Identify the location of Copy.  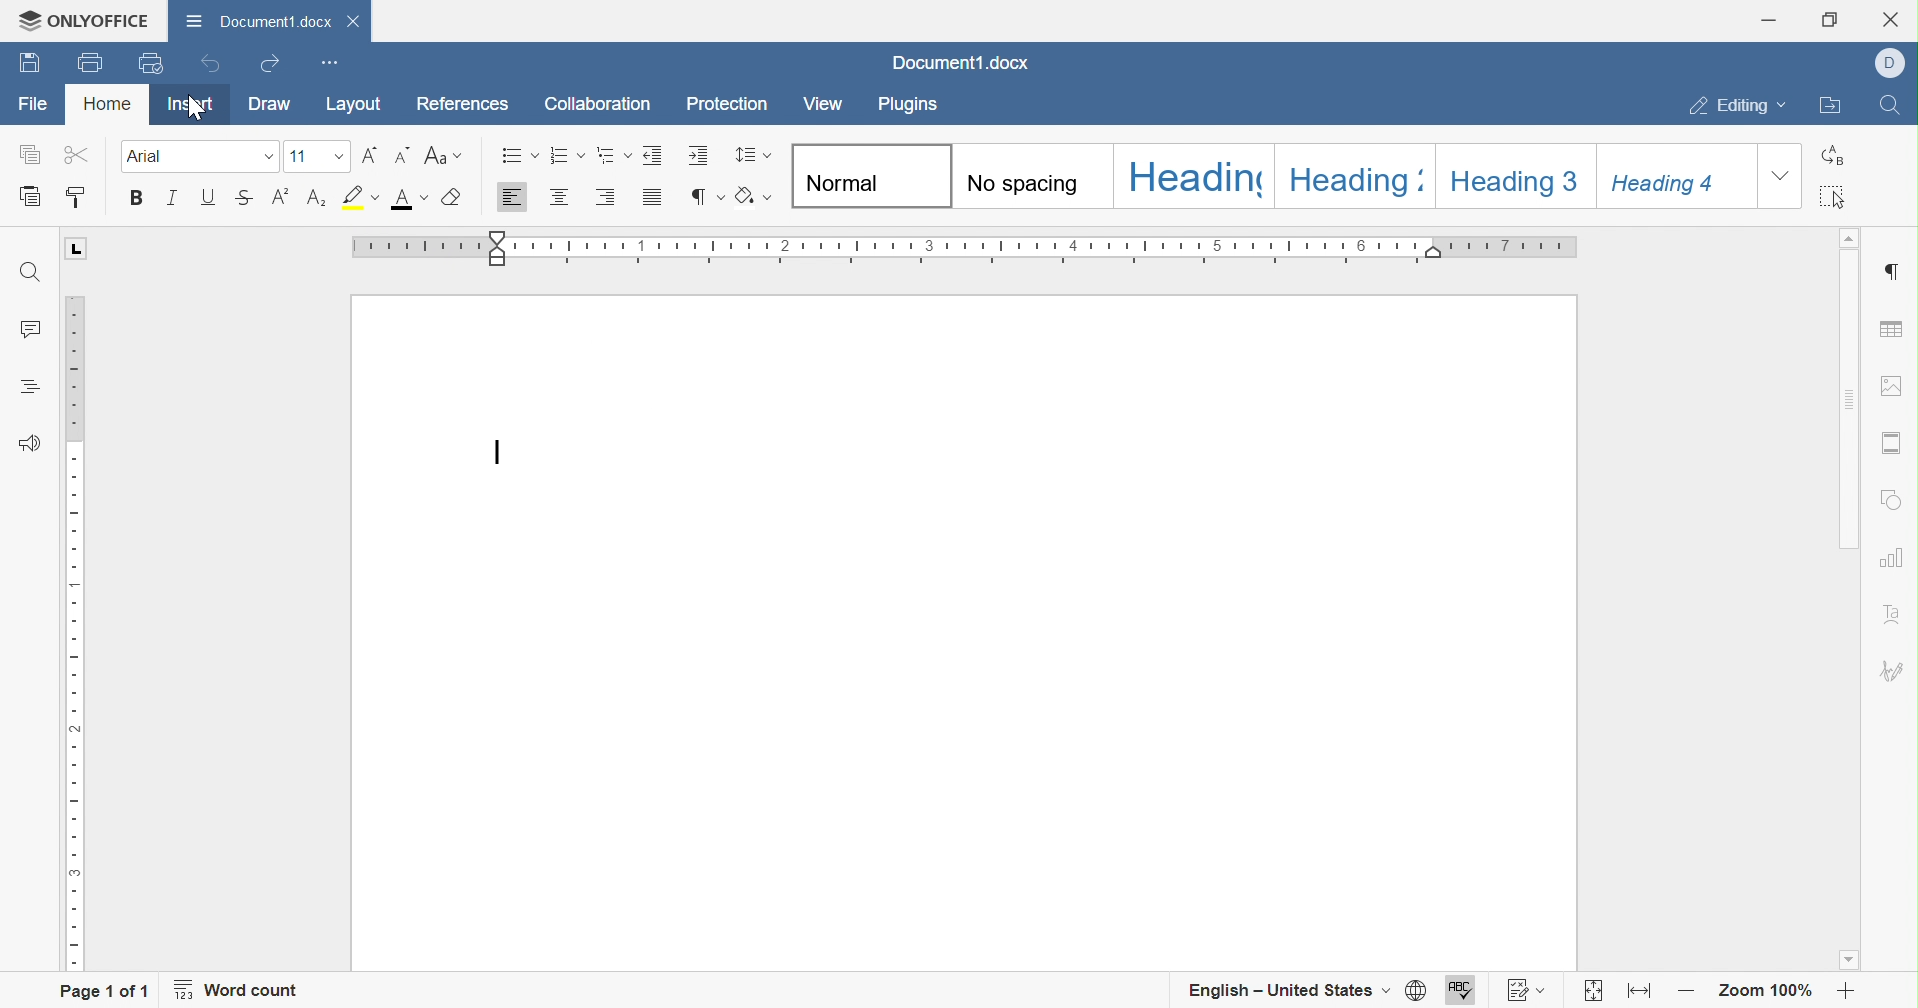
(24, 153).